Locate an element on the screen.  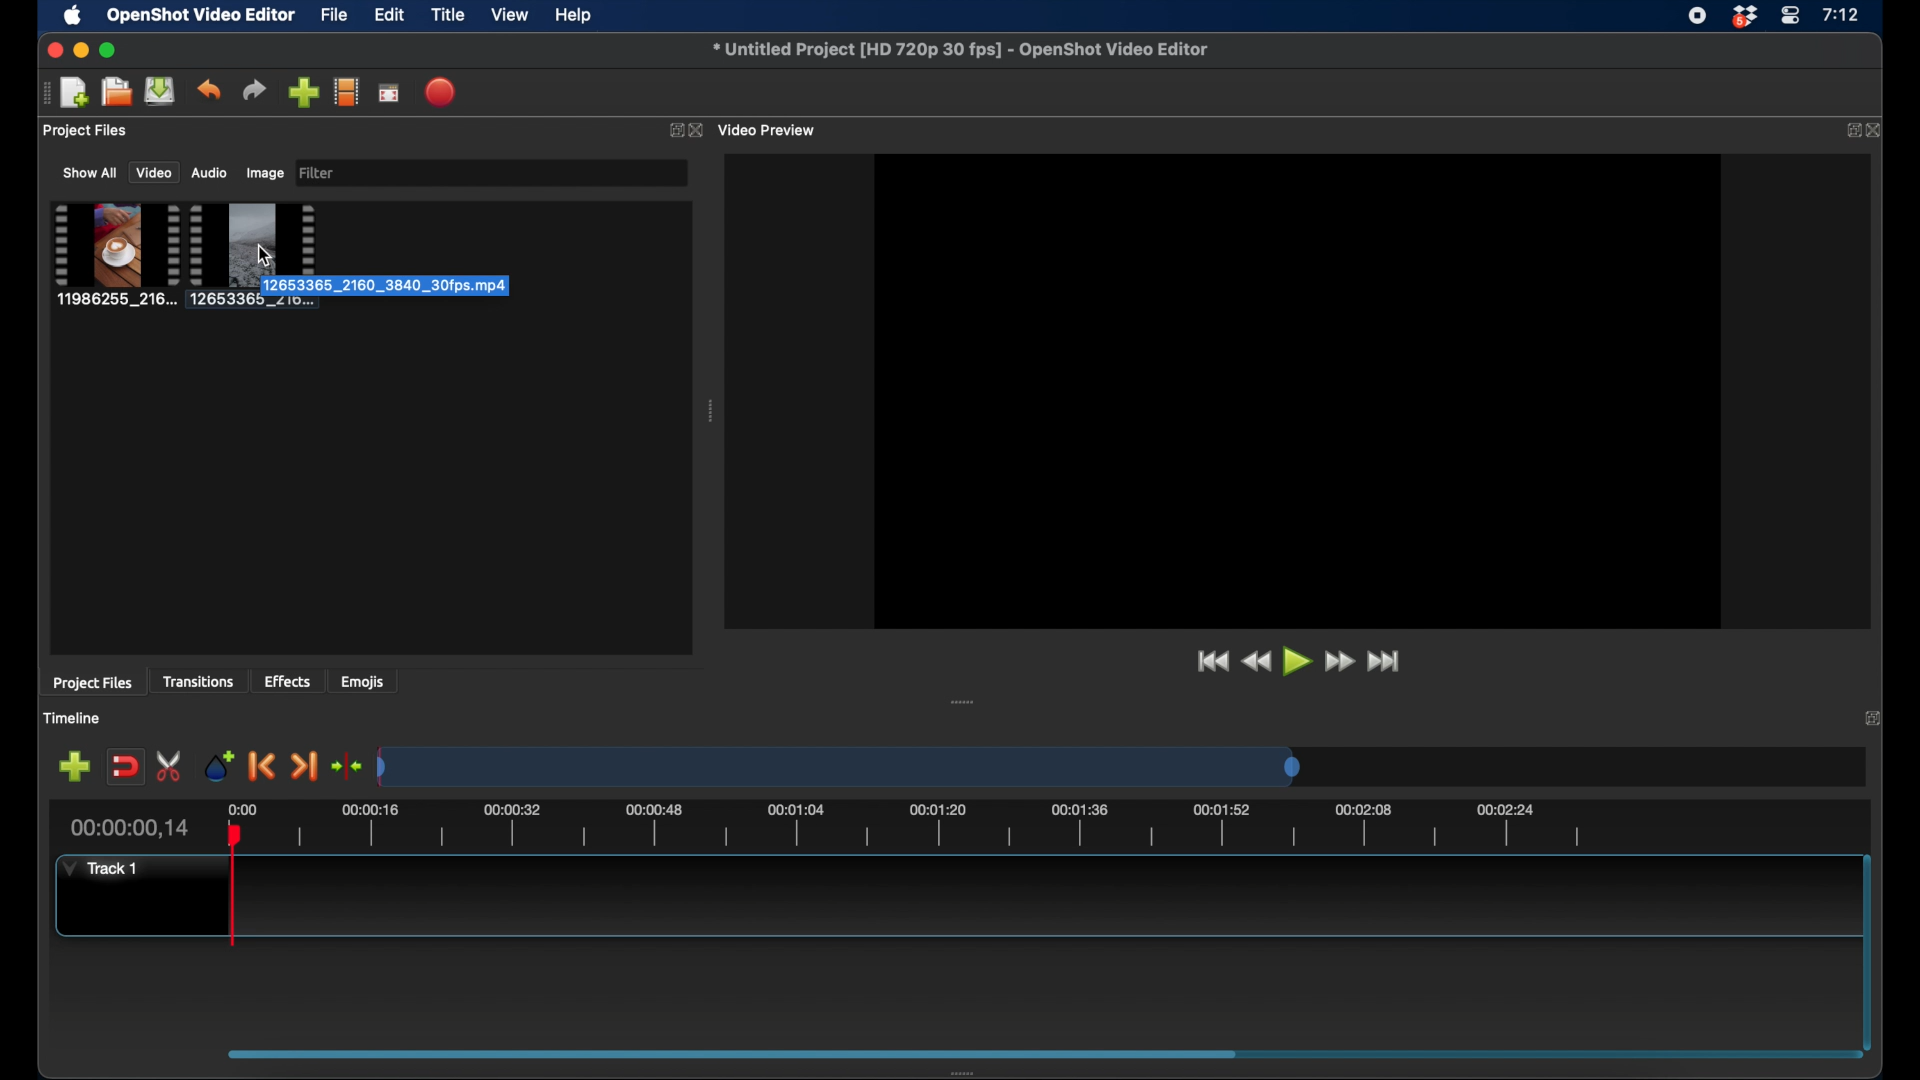
file name is located at coordinates (961, 49).